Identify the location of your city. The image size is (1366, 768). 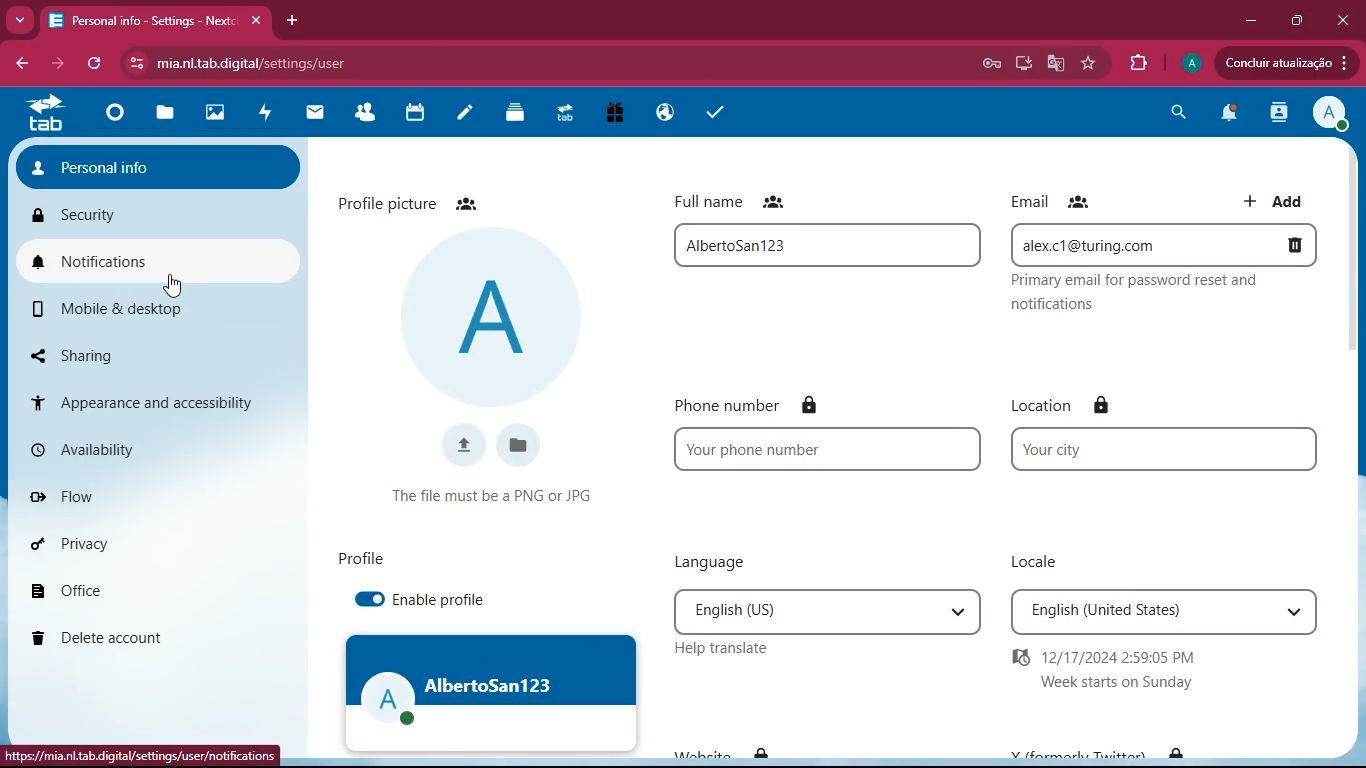
(1140, 450).